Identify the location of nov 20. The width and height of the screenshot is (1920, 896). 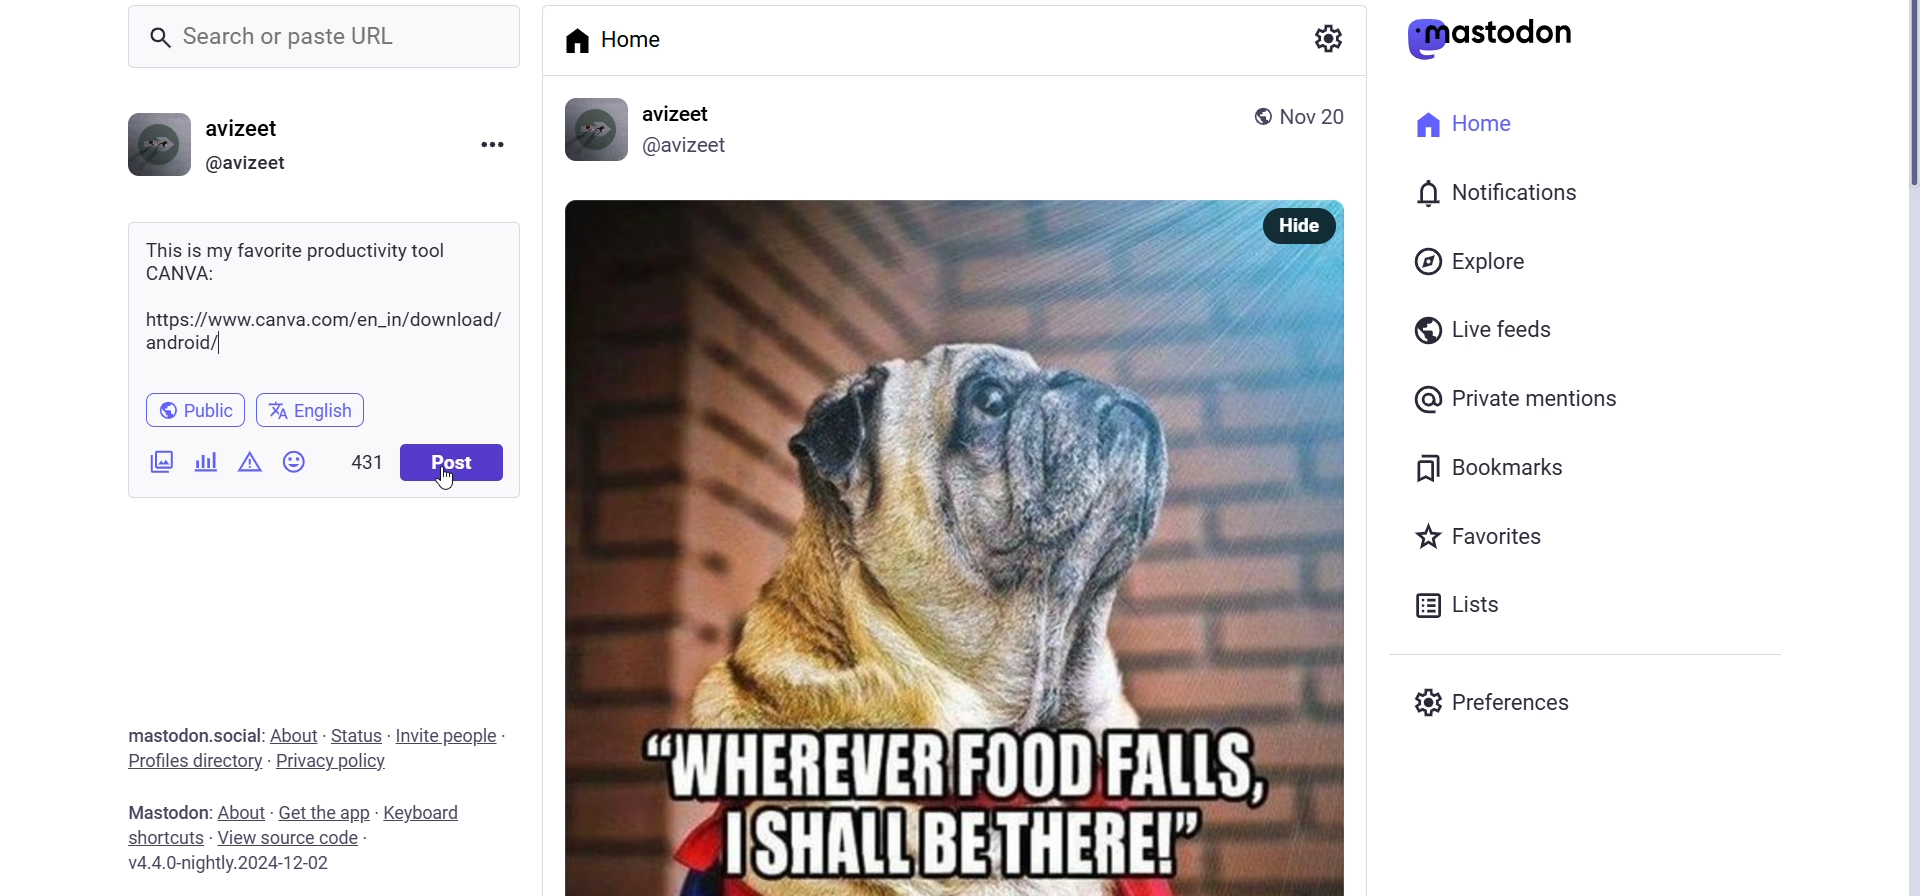
(1314, 114).